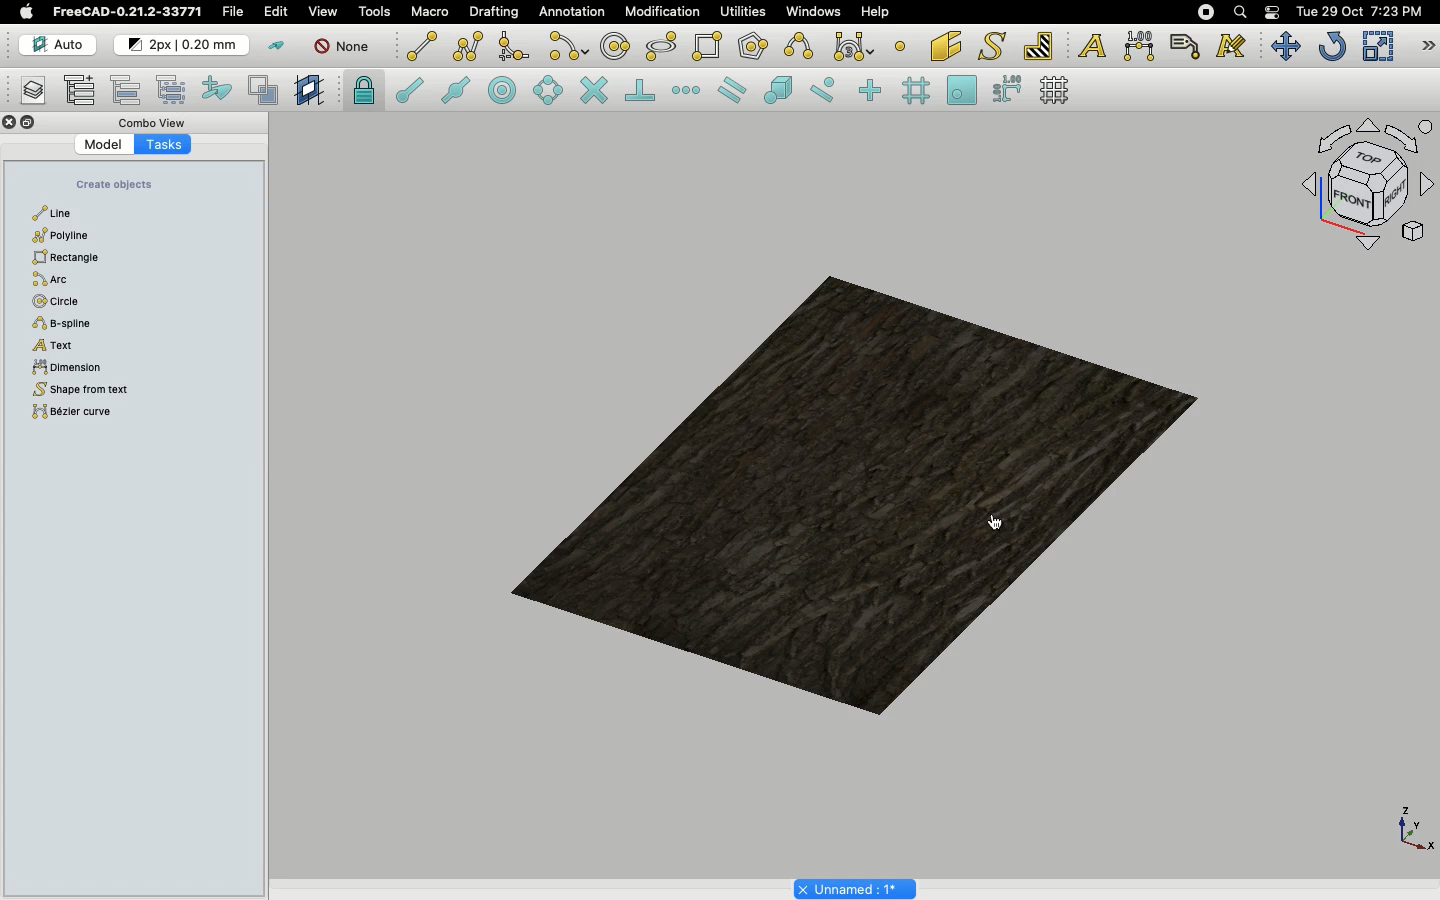 The height and width of the screenshot is (900, 1440). What do you see at coordinates (855, 888) in the screenshot?
I see `Project name` at bounding box center [855, 888].